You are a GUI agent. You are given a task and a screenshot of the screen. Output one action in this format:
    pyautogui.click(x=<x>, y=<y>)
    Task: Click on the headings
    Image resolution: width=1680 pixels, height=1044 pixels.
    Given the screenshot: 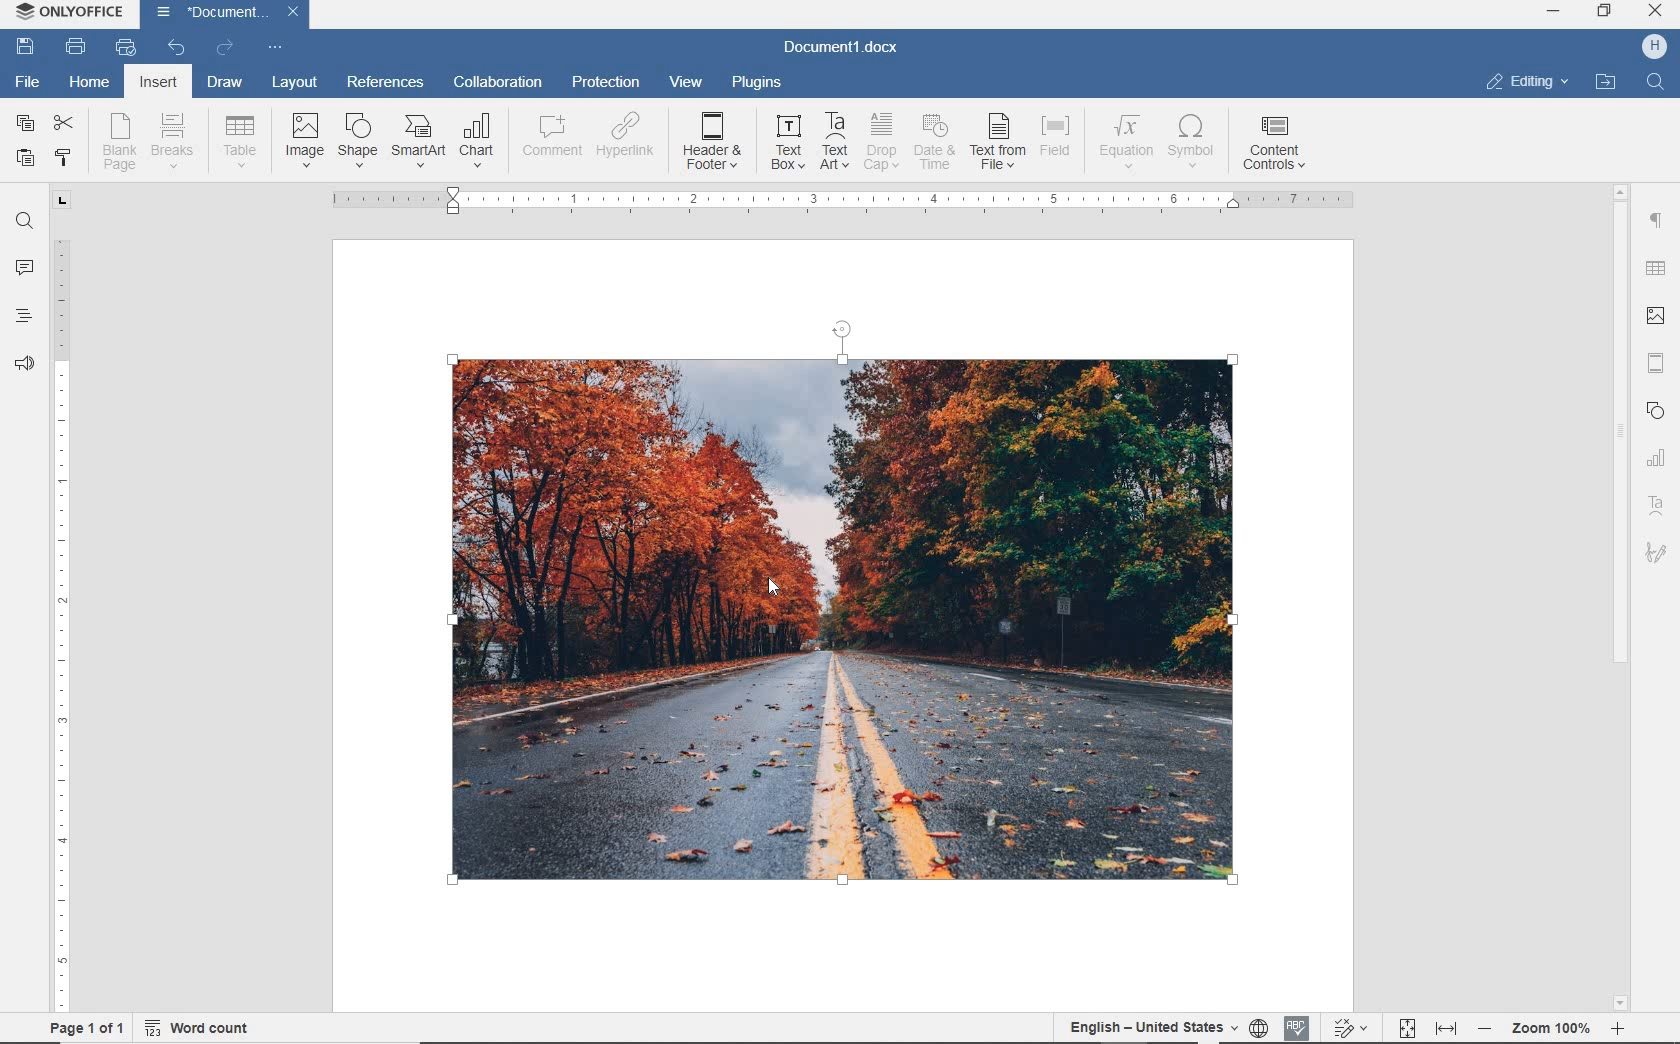 What is the action you would take?
    pyautogui.click(x=22, y=315)
    